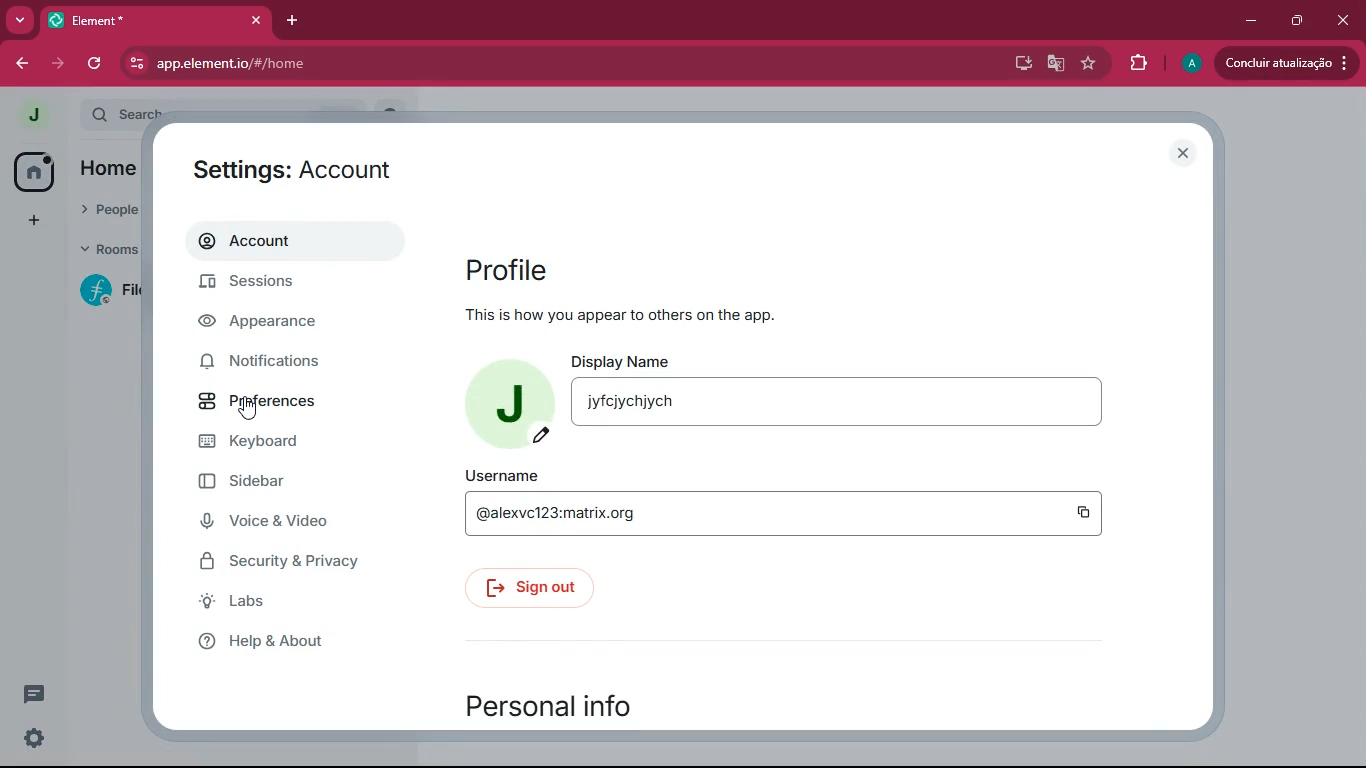 The image size is (1366, 768). What do you see at coordinates (33, 115) in the screenshot?
I see `profile picture` at bounding box center [33, 115].